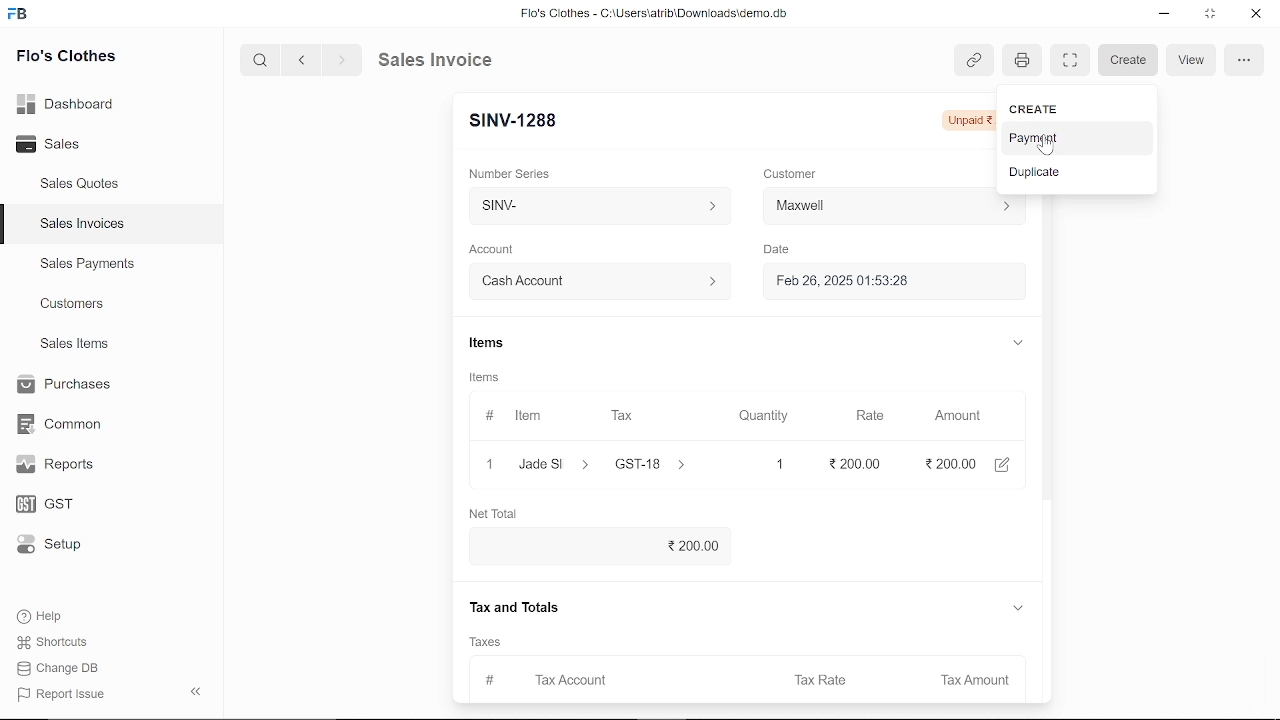 The image size is (1280, 720). Describe the element at coordinates (973, 61) in the screenshot. I see `link` at that location.